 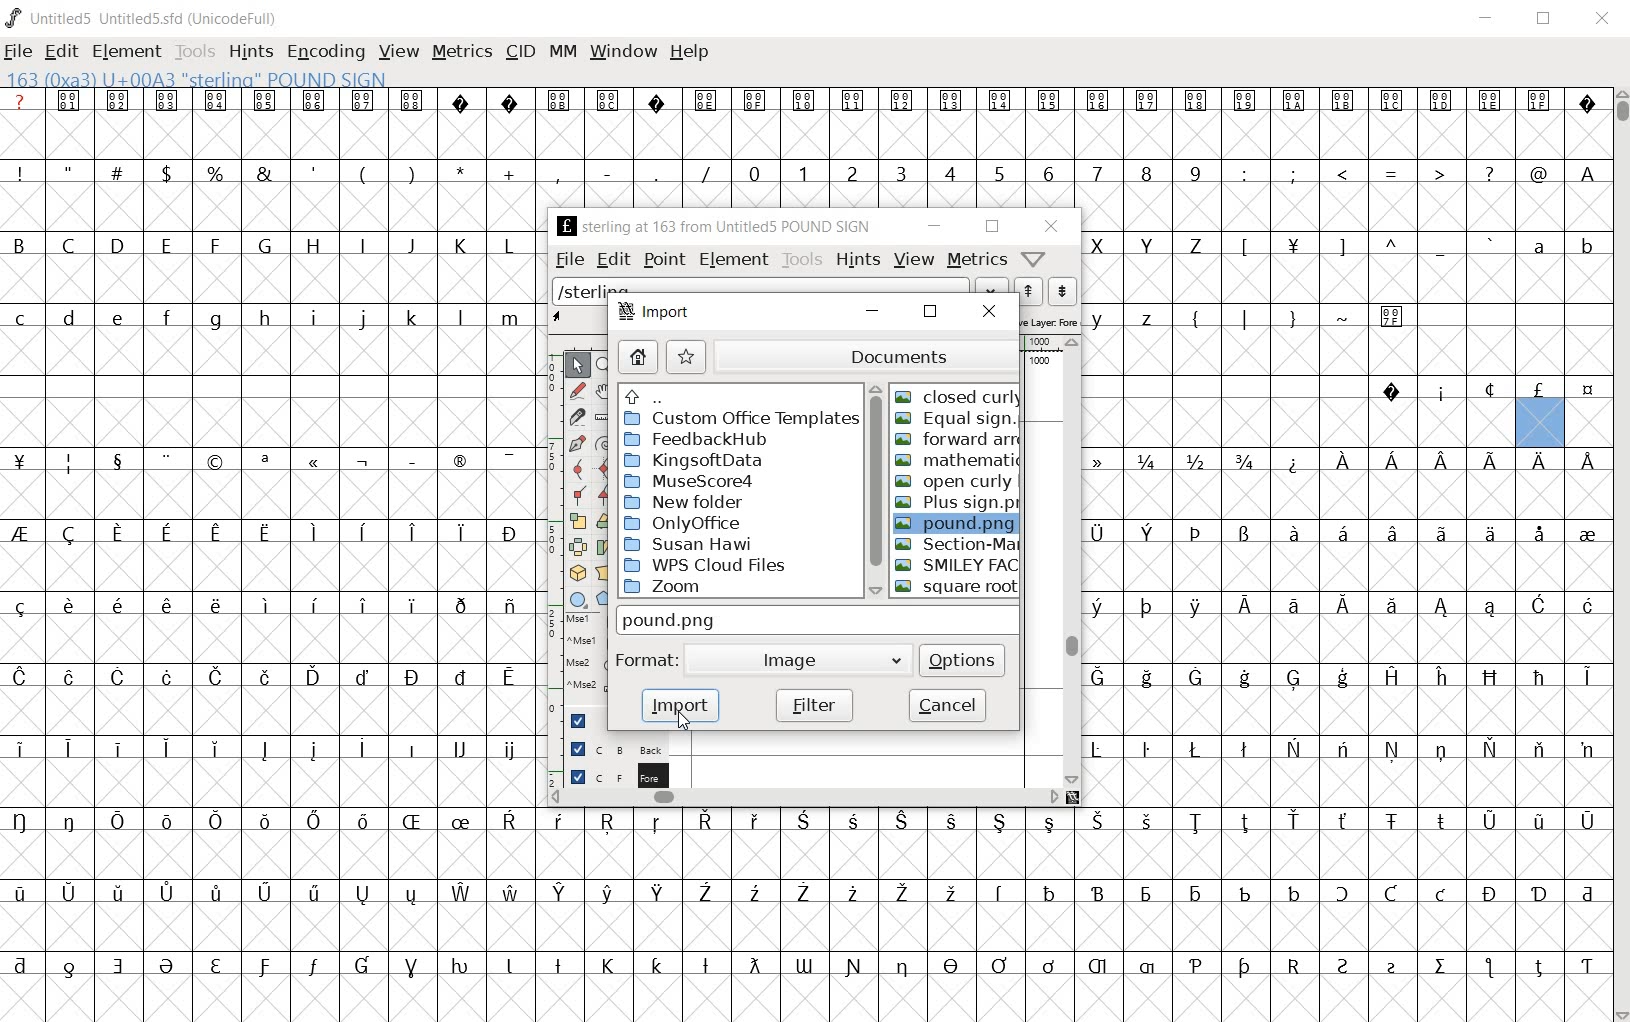 What do you see at coordinates (605, 894) in the screenshot?
I see `Symbol` at bounding box center [605, 894].